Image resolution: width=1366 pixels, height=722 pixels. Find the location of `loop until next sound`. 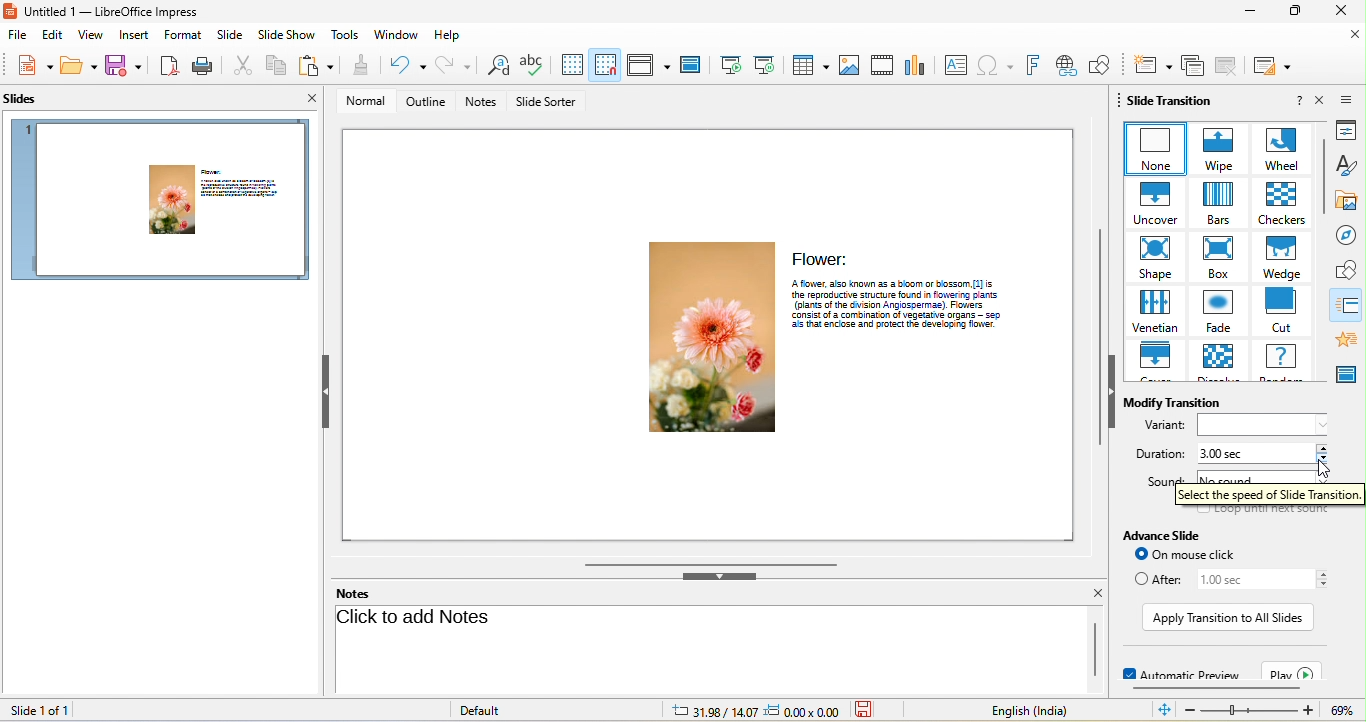

loop until next sound is located at coordinates (1264, 512).